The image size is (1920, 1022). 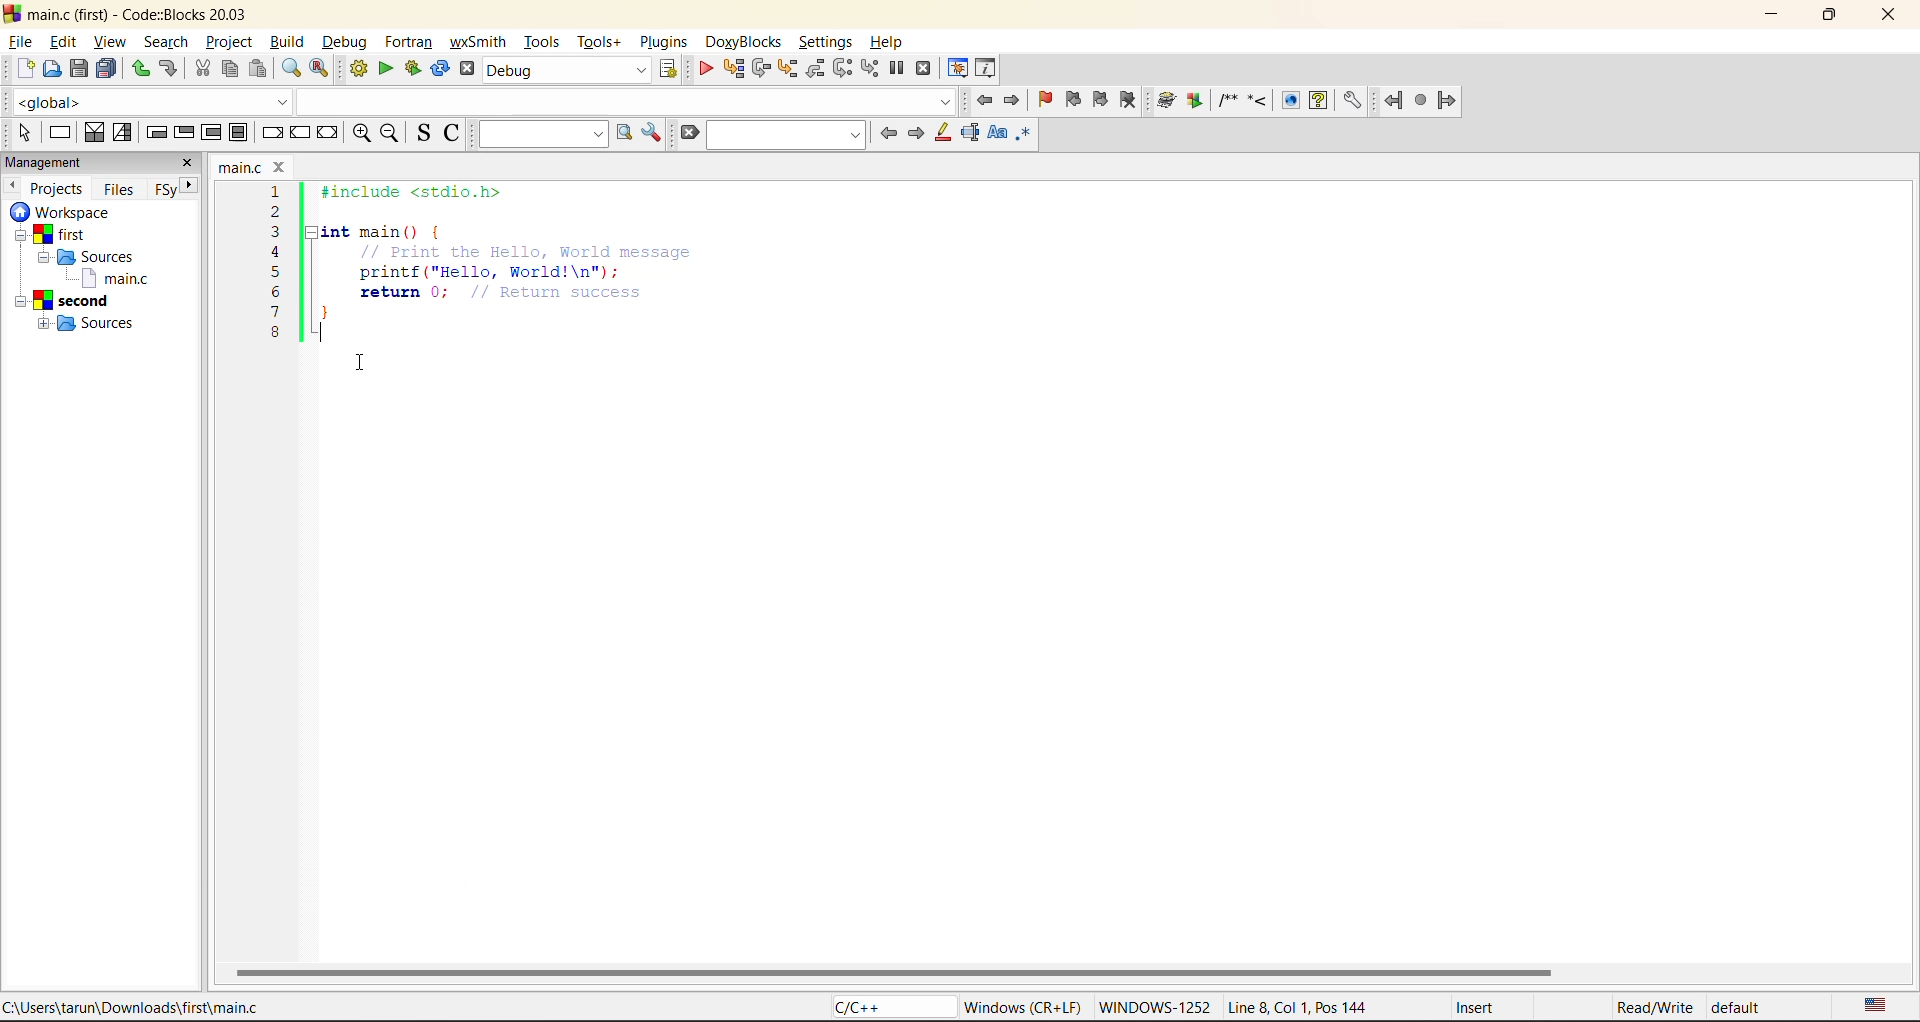 I want to click on rebuild, so click(x=442, y=70).